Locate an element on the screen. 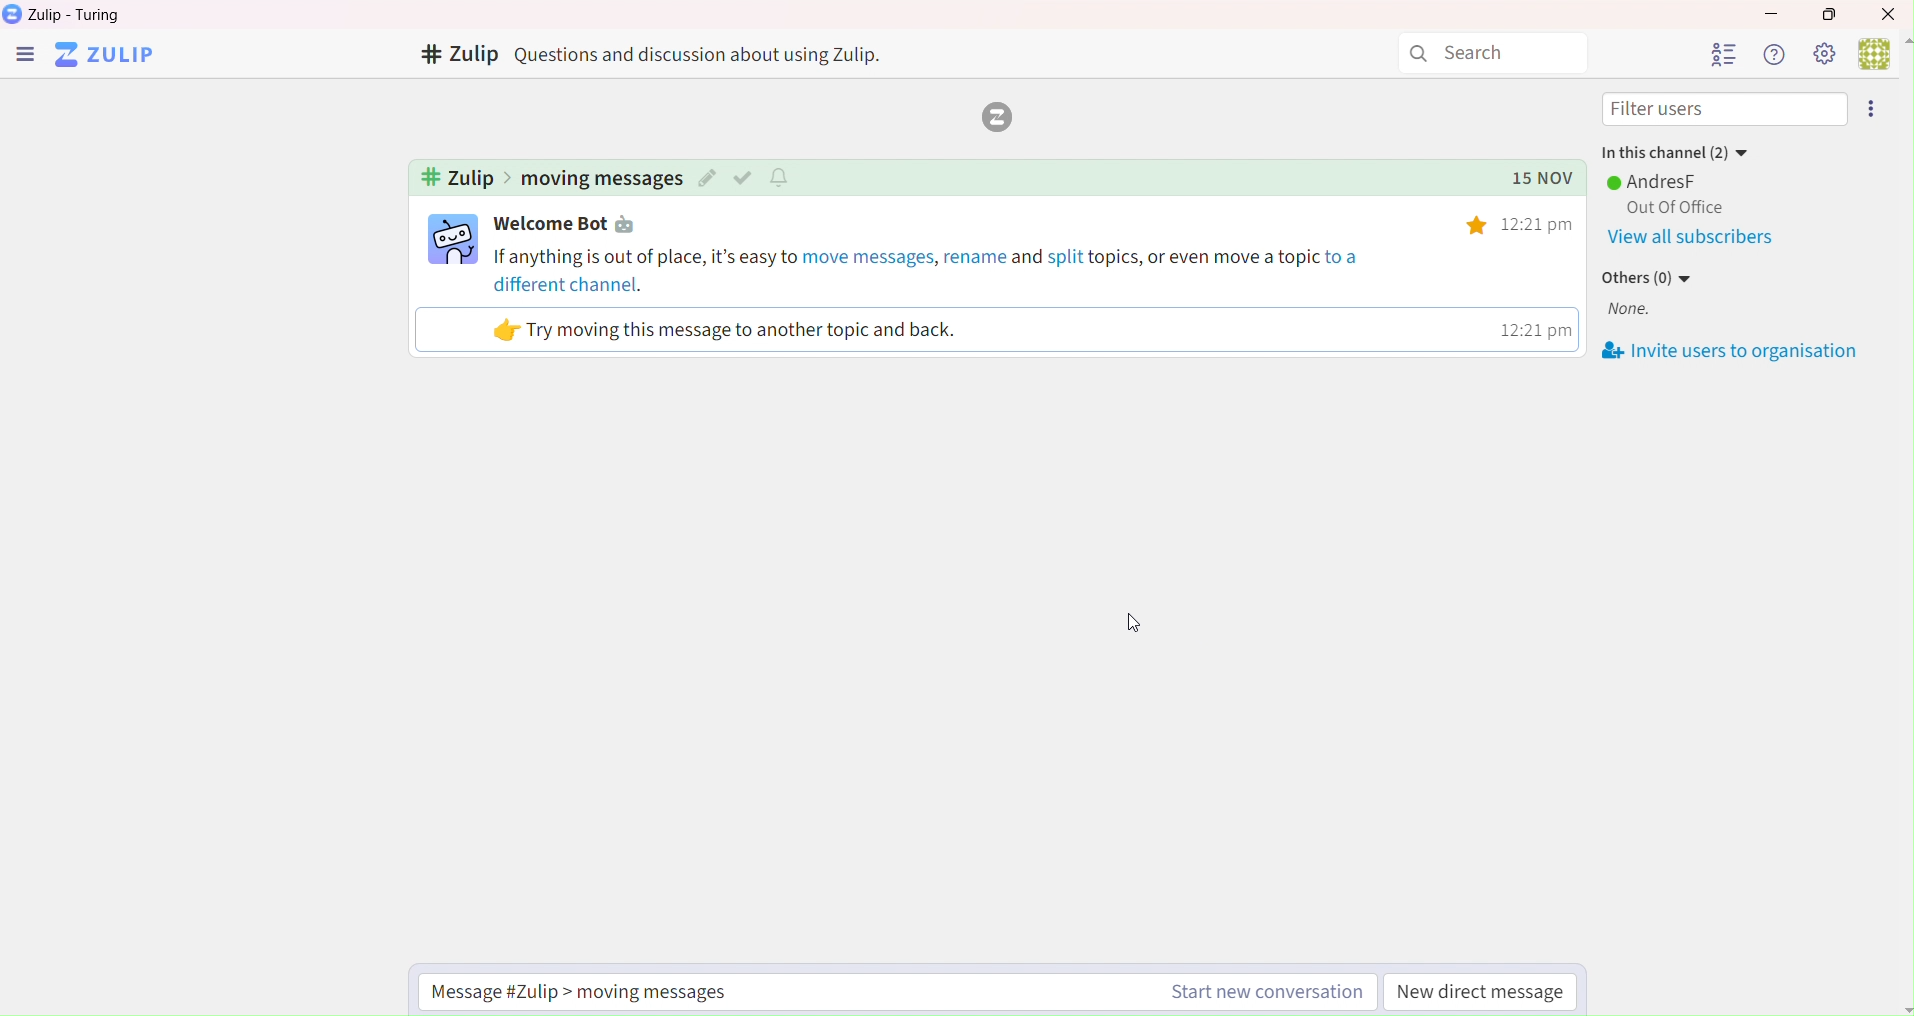 This screenshot has height=1016, width=1914. Search is located at coordinates (1493, 54).